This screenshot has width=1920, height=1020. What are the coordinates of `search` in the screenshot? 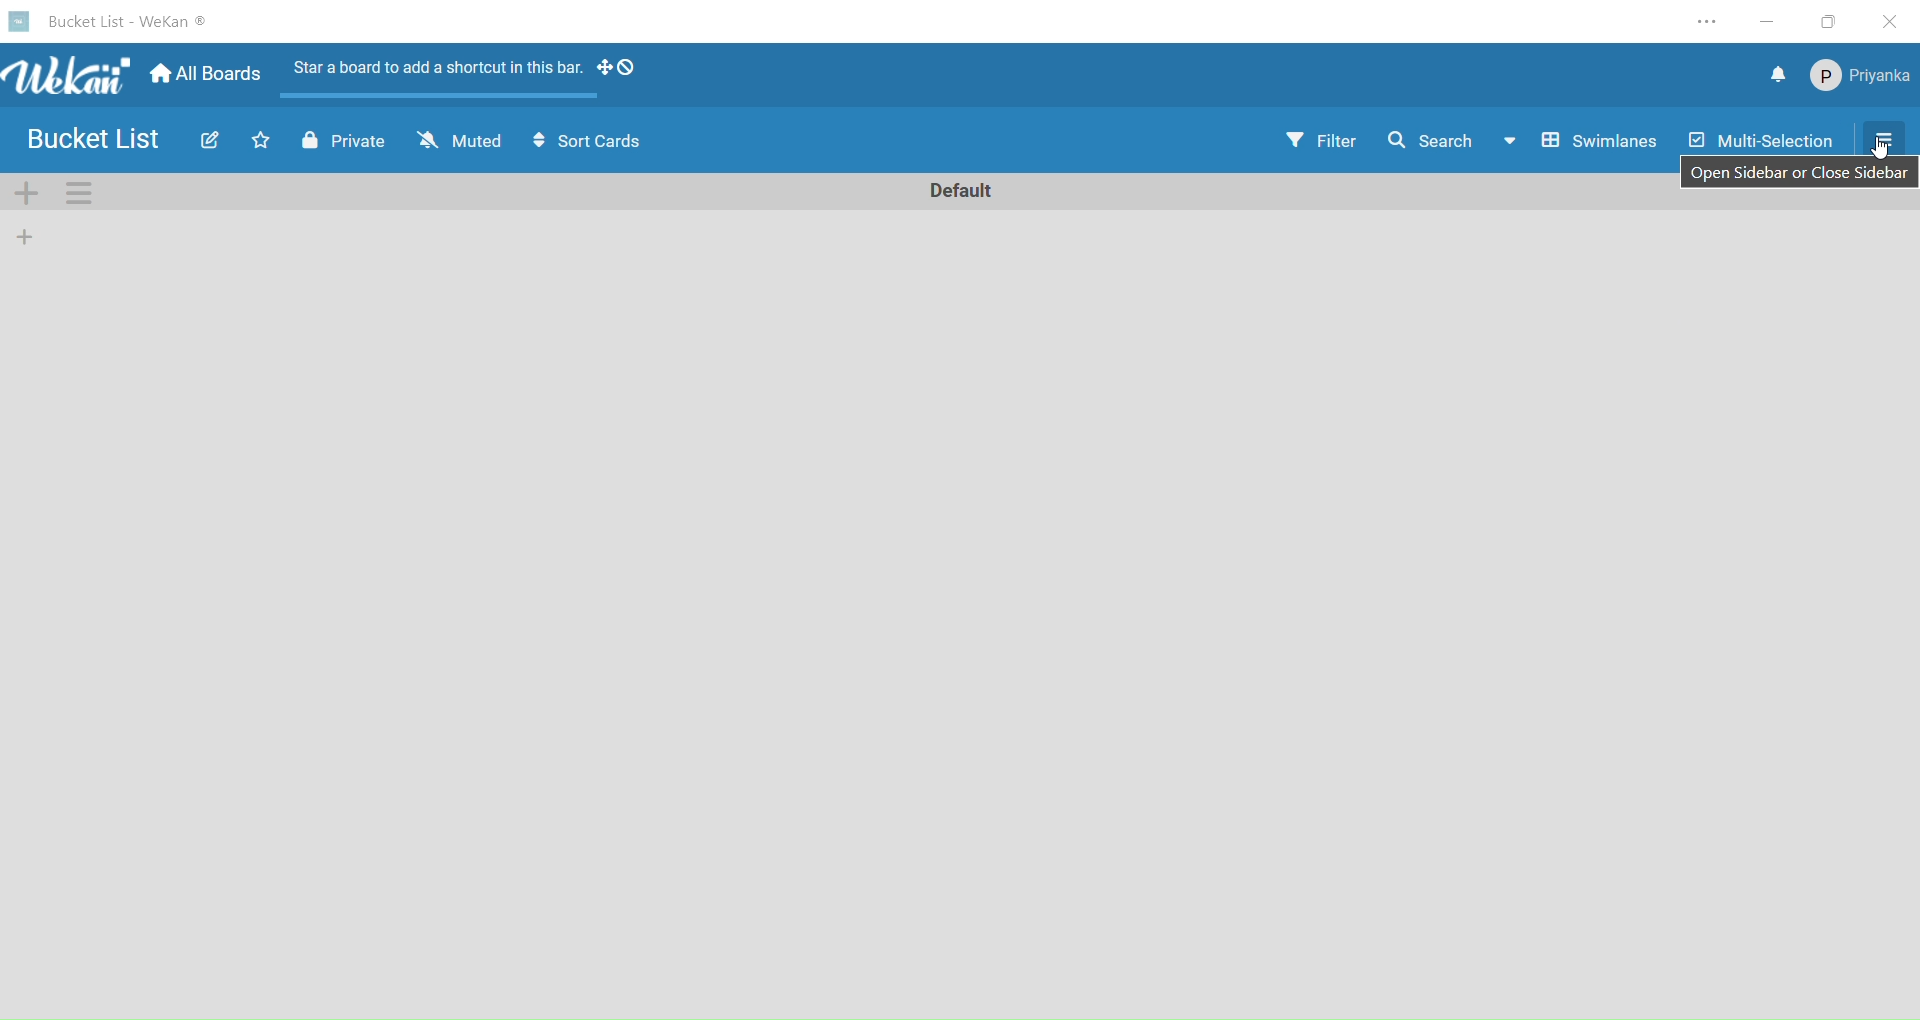 It's located at (1430, 143).